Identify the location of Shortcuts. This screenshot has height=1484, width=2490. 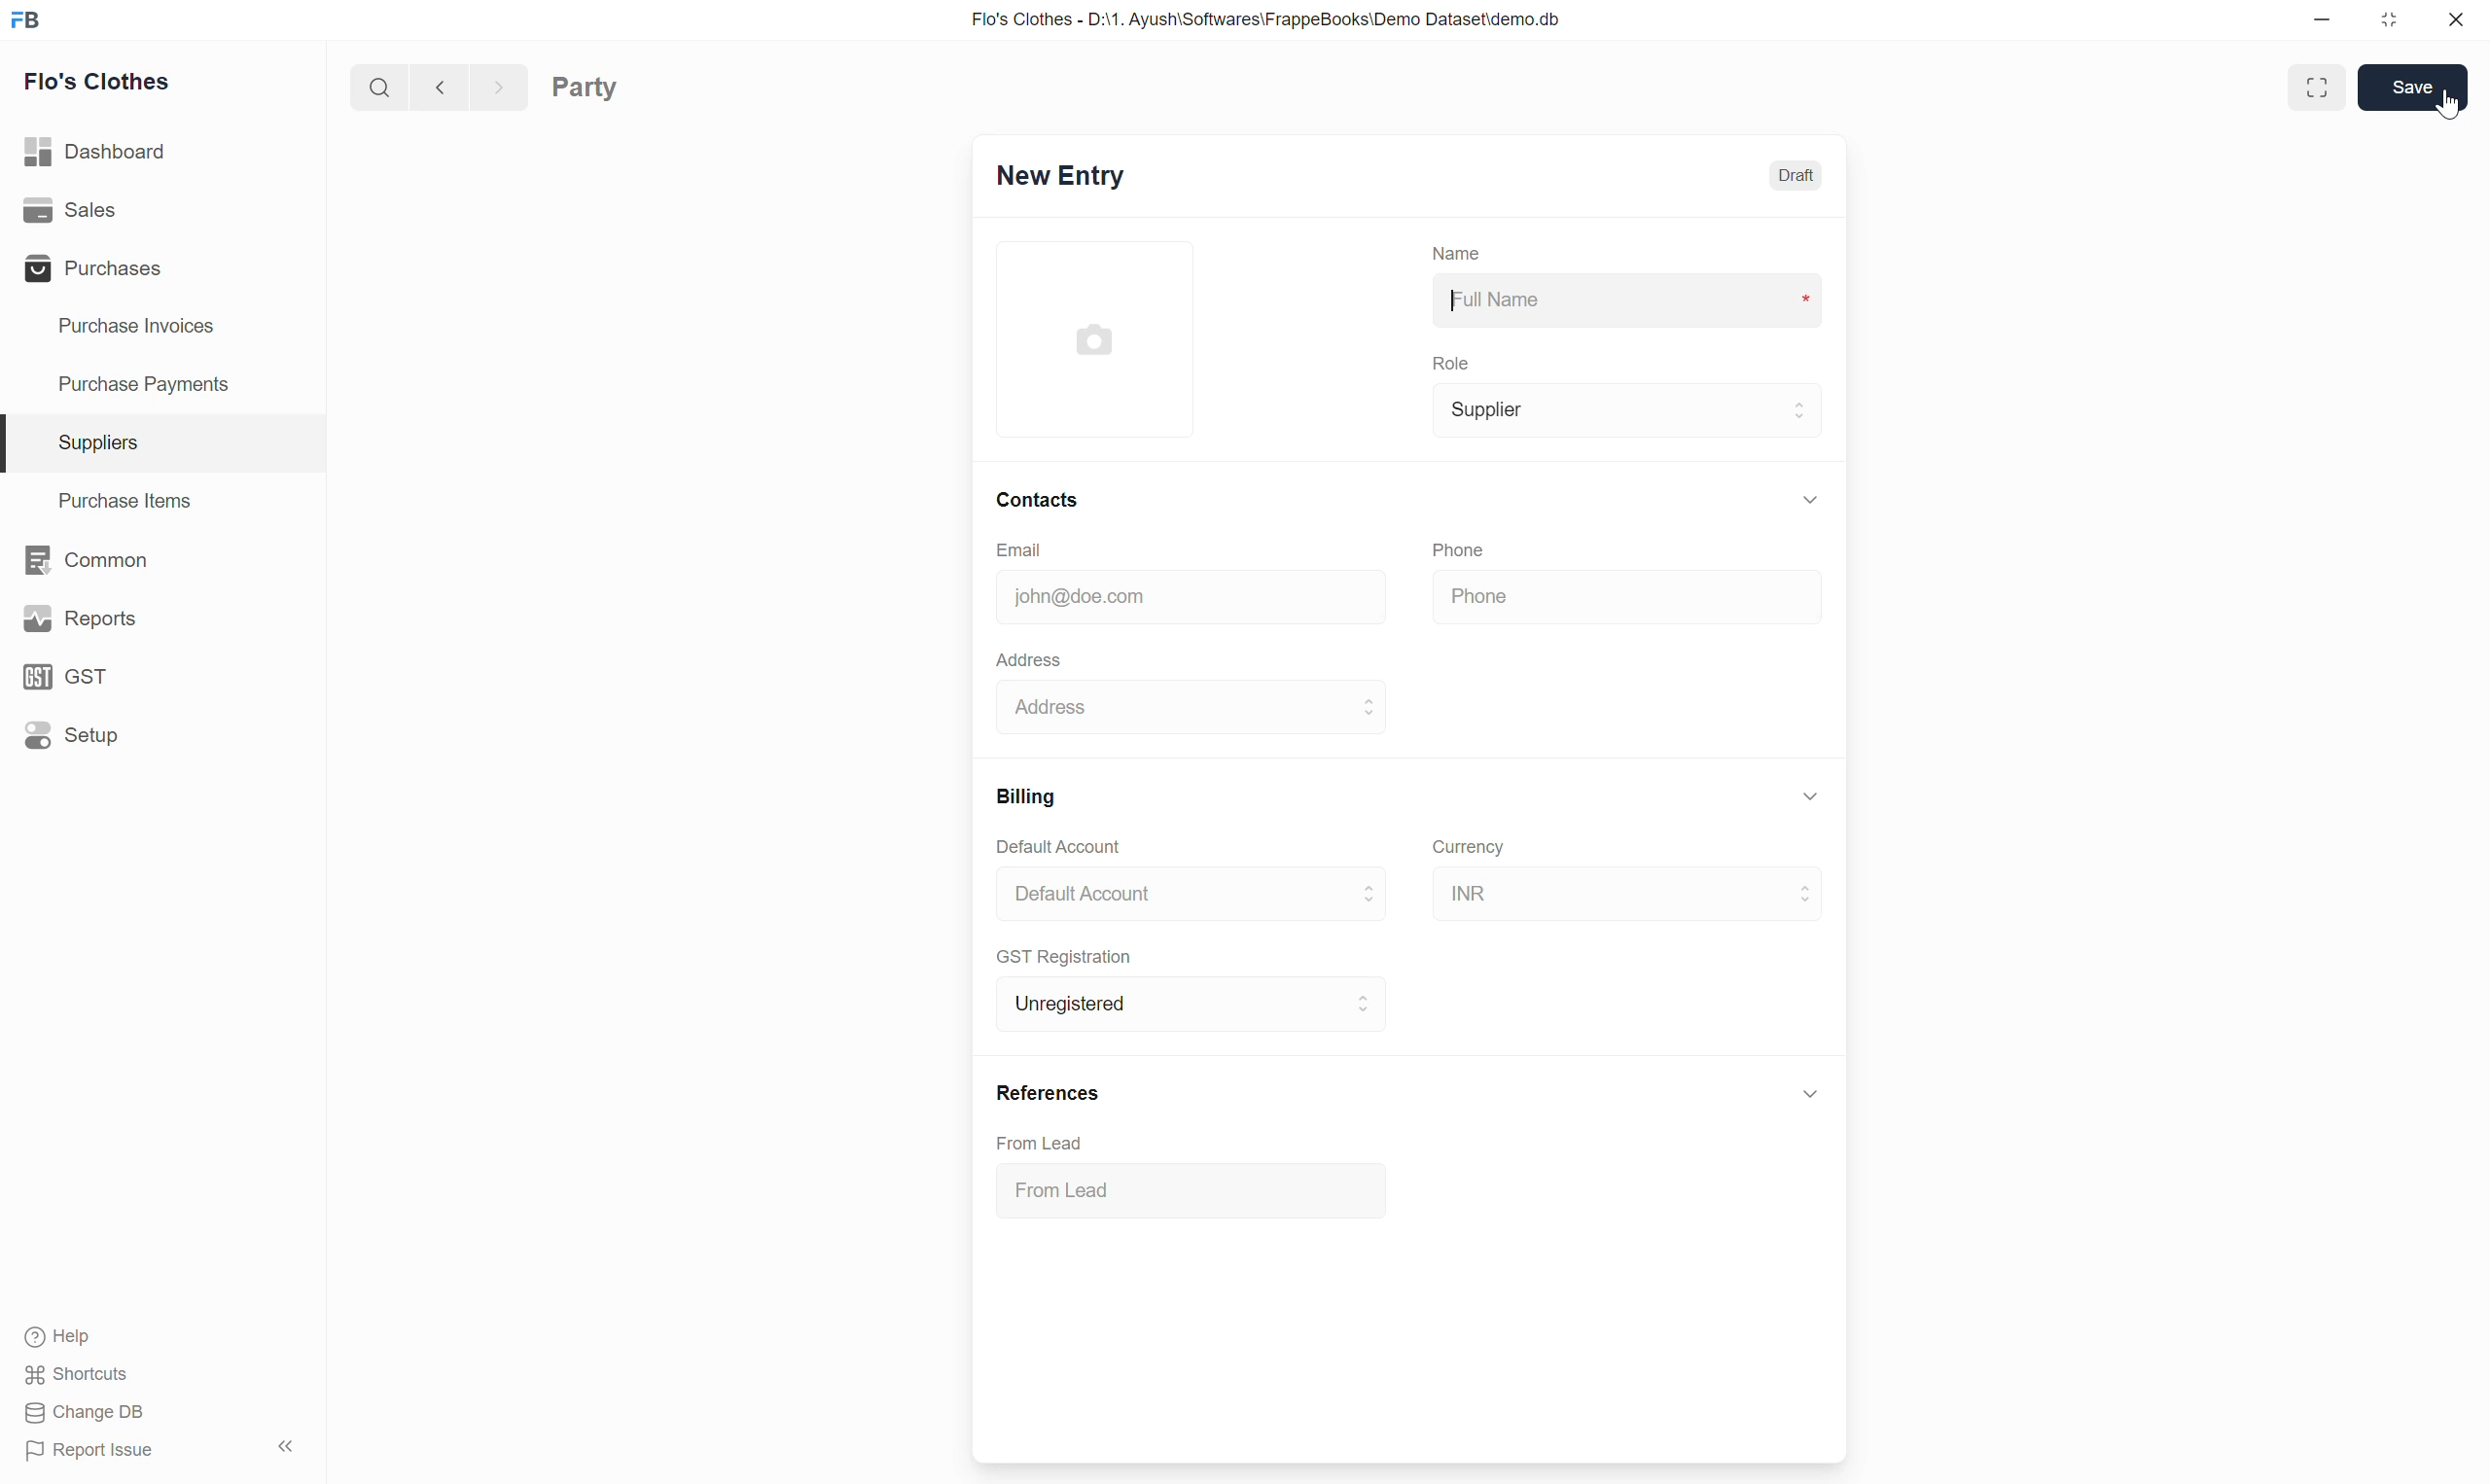
(78, 1374).